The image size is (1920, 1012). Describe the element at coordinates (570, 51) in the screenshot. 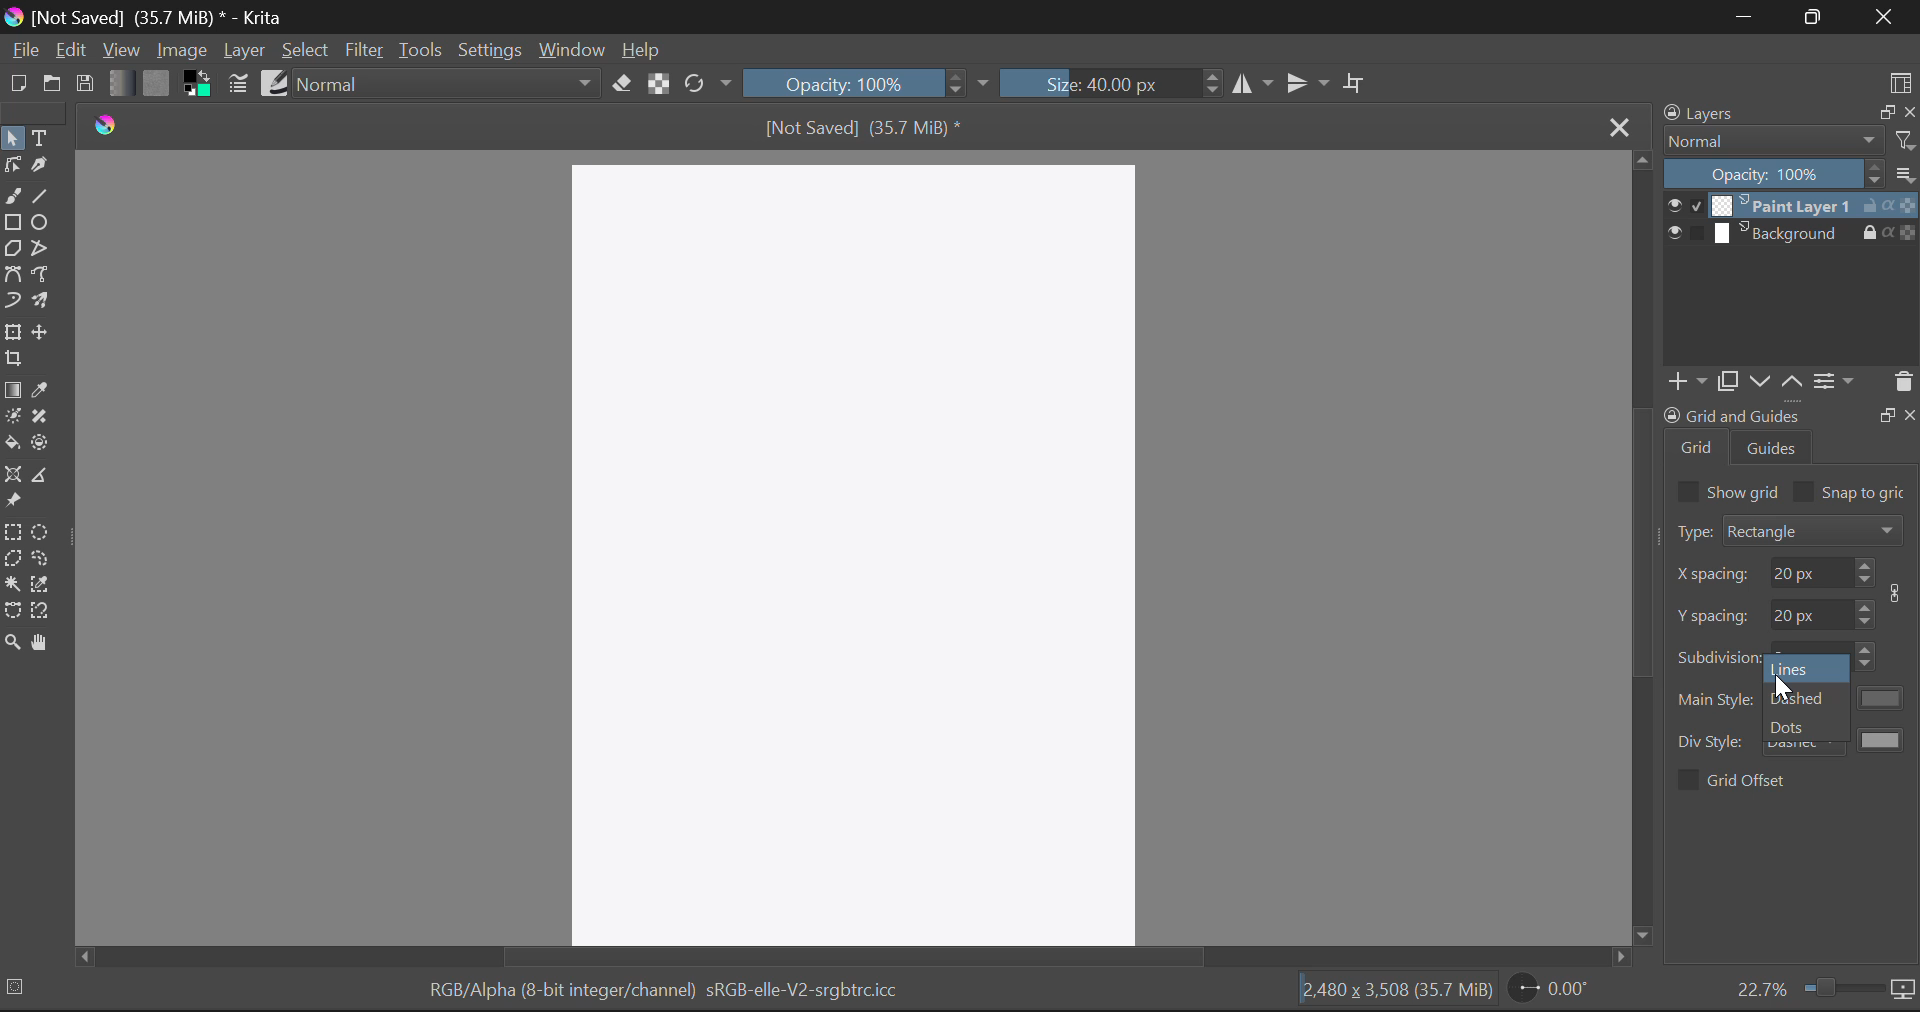

I see `Window` at that location.